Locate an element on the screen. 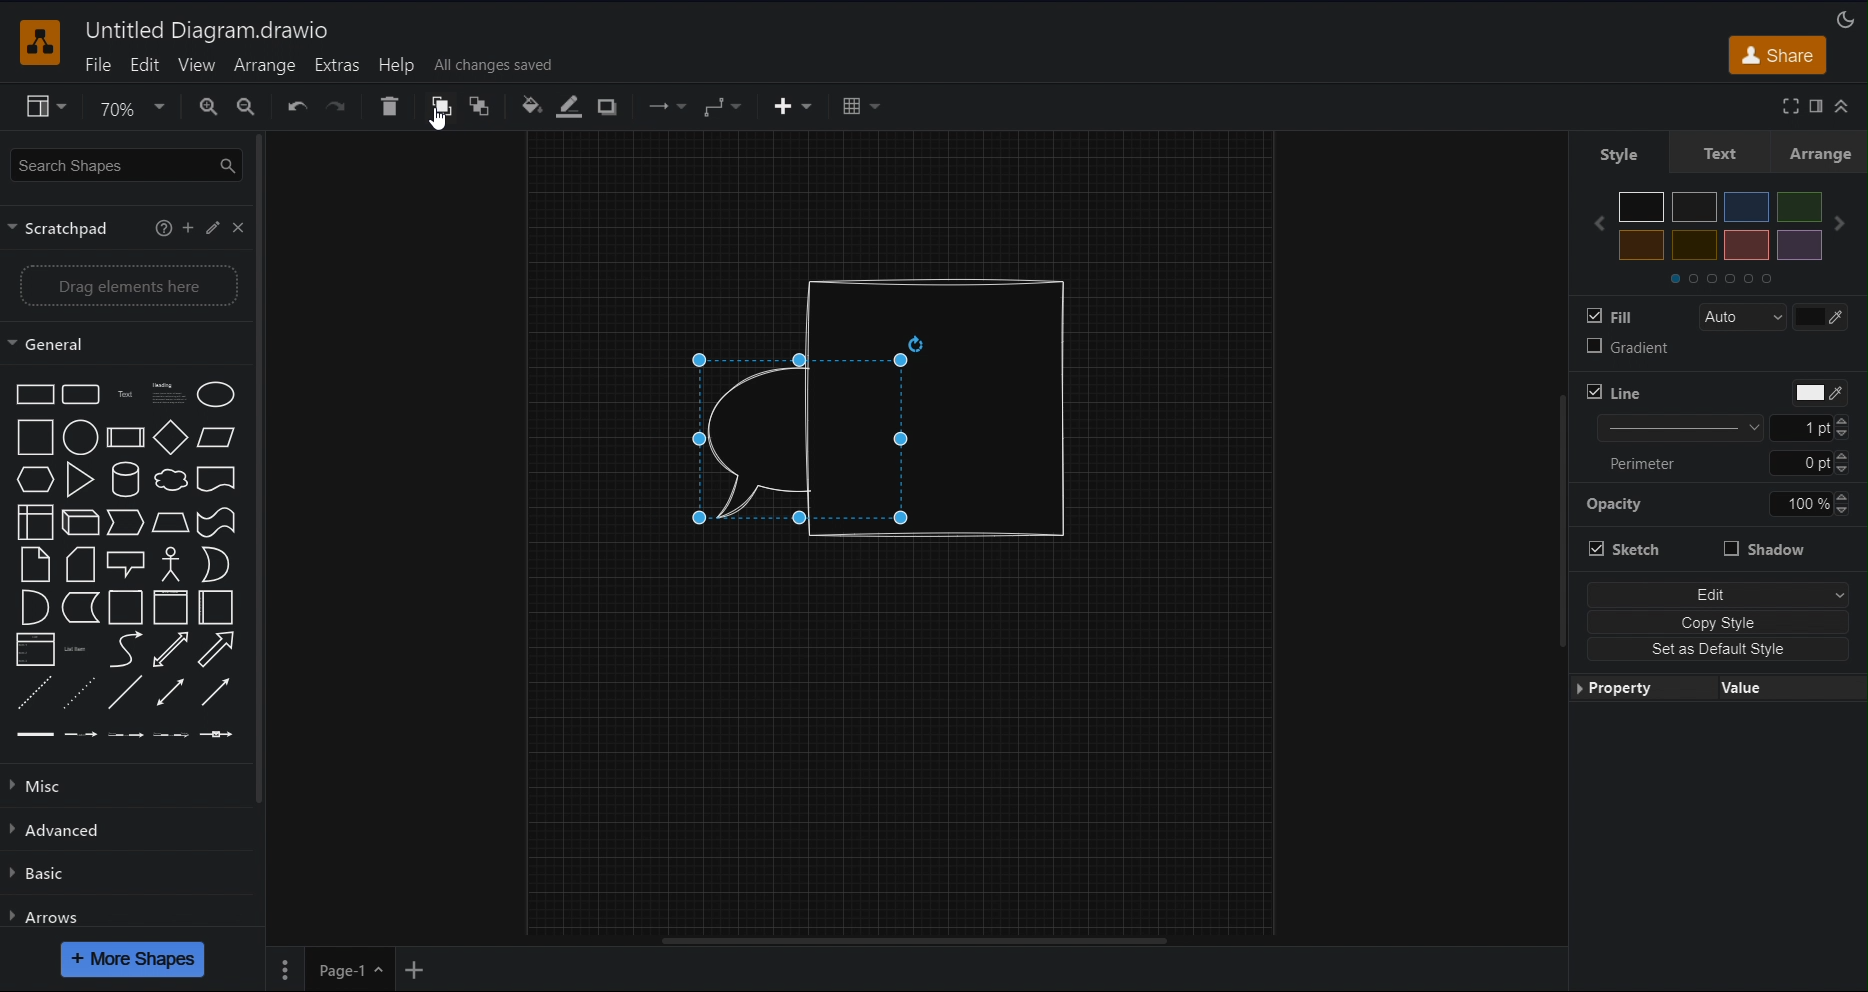 The image size is (1868, 992). Drag elements here is located at coordinates (124, 286).